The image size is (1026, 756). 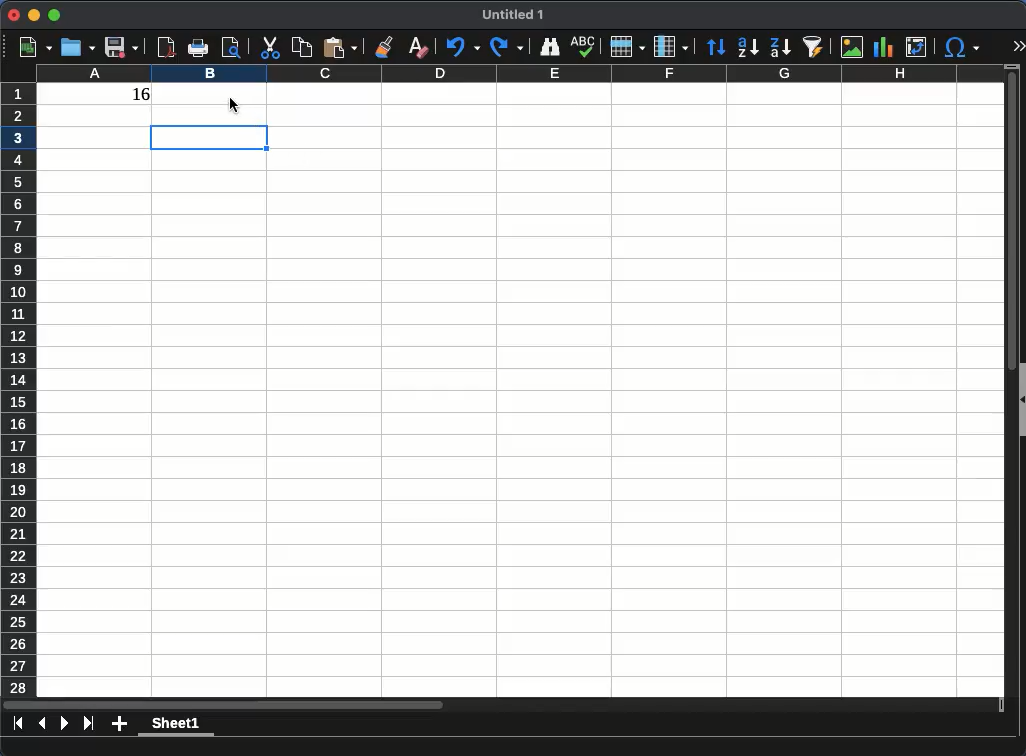 What do you see at coordinates (56, 14) in the screenshot?
I see `maximize` at bounding box center [56, 14].